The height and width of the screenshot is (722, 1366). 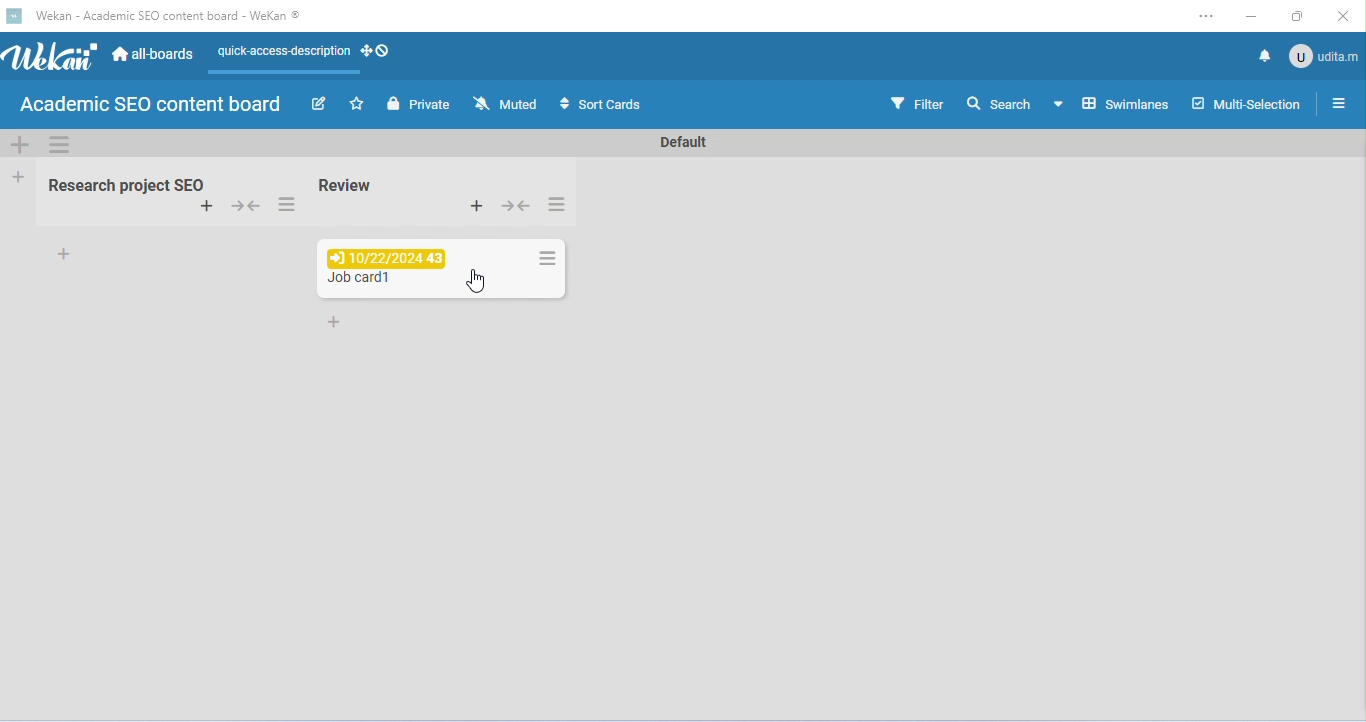 I want to click on add swimelane, so click(x=20, y=144).